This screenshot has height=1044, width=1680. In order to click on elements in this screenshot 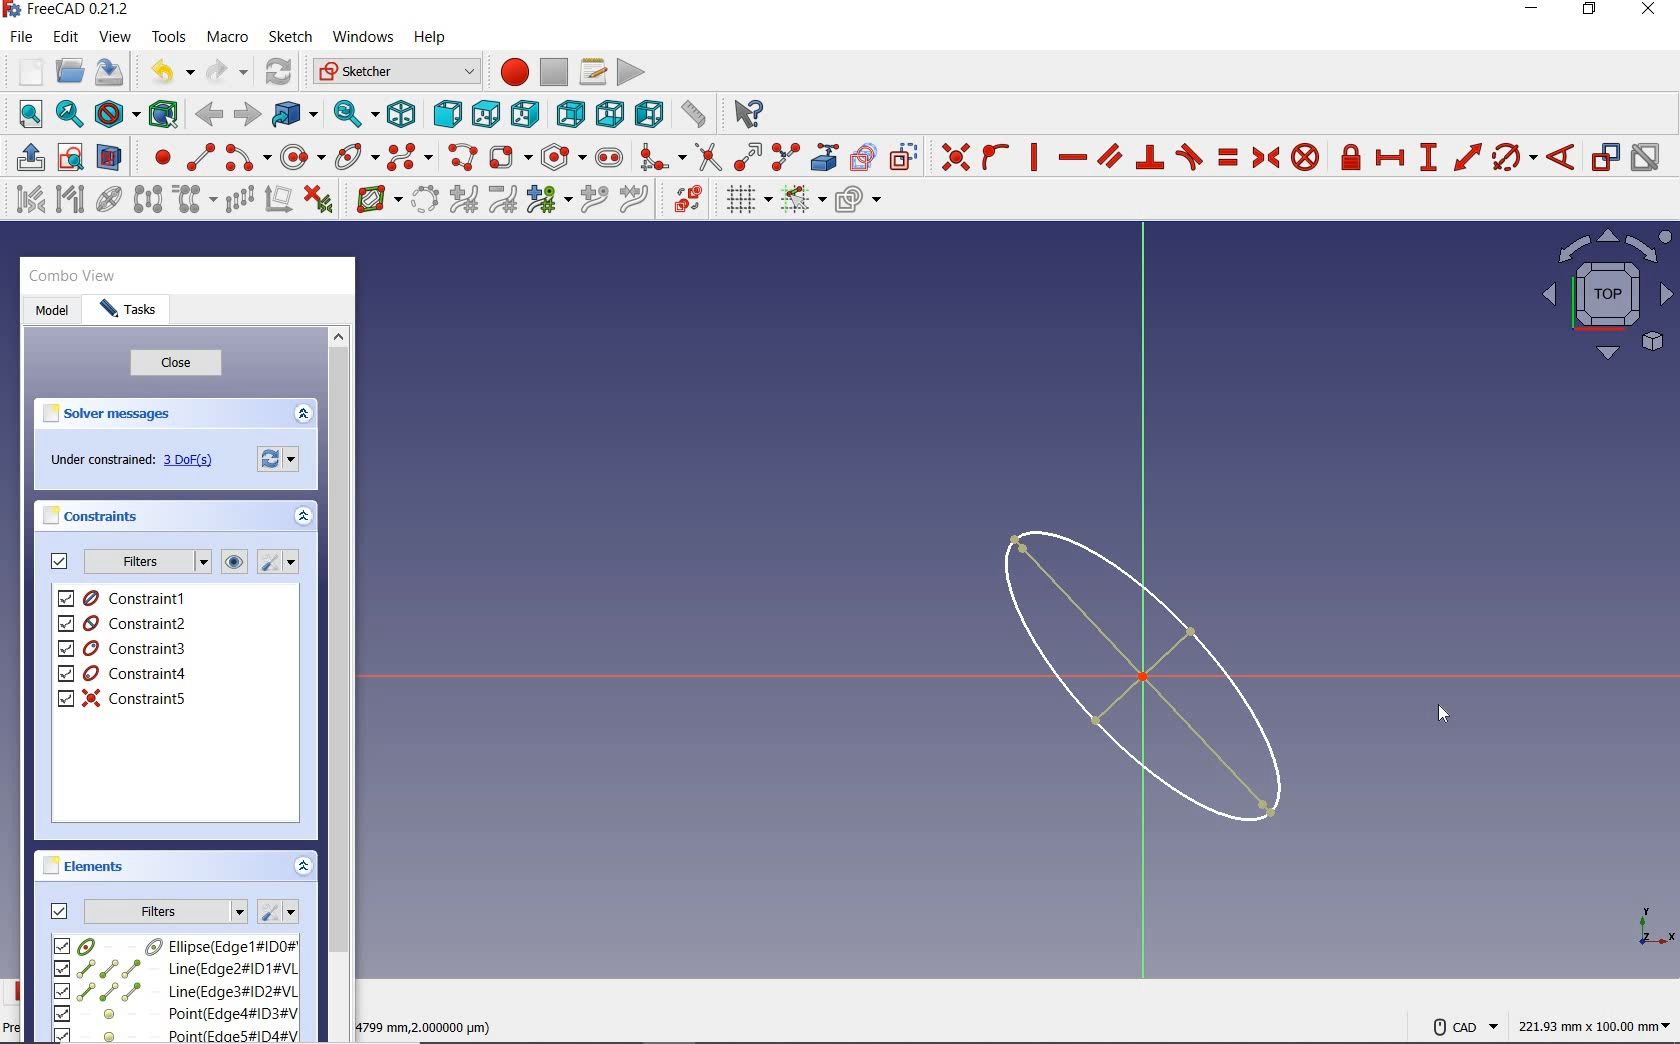, I will do `click(87, 865)`.